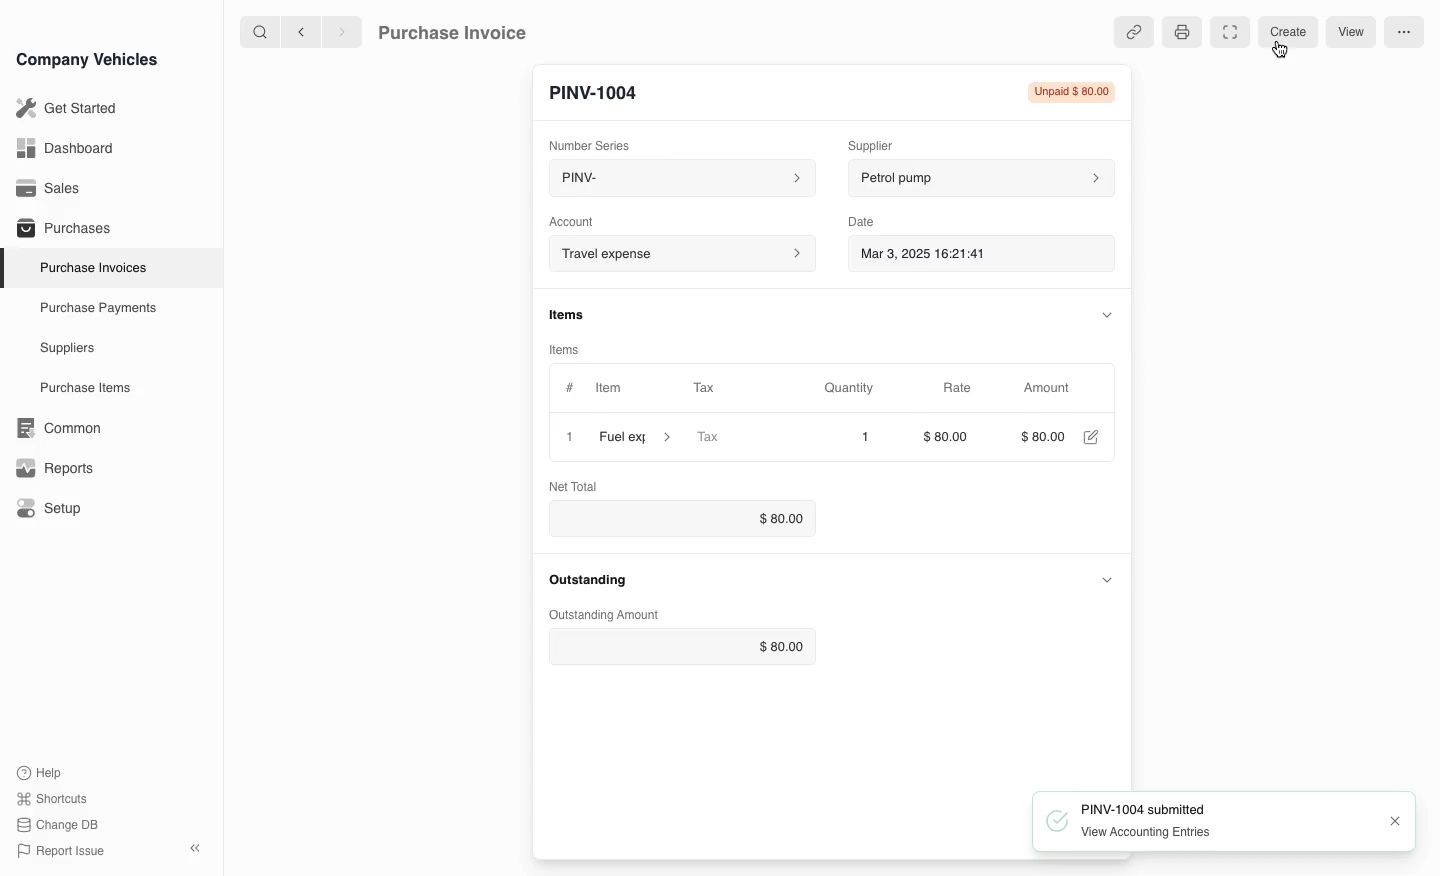  Describe the element at coordinates (569, 316) in the screenshot. I see `items` at that location.